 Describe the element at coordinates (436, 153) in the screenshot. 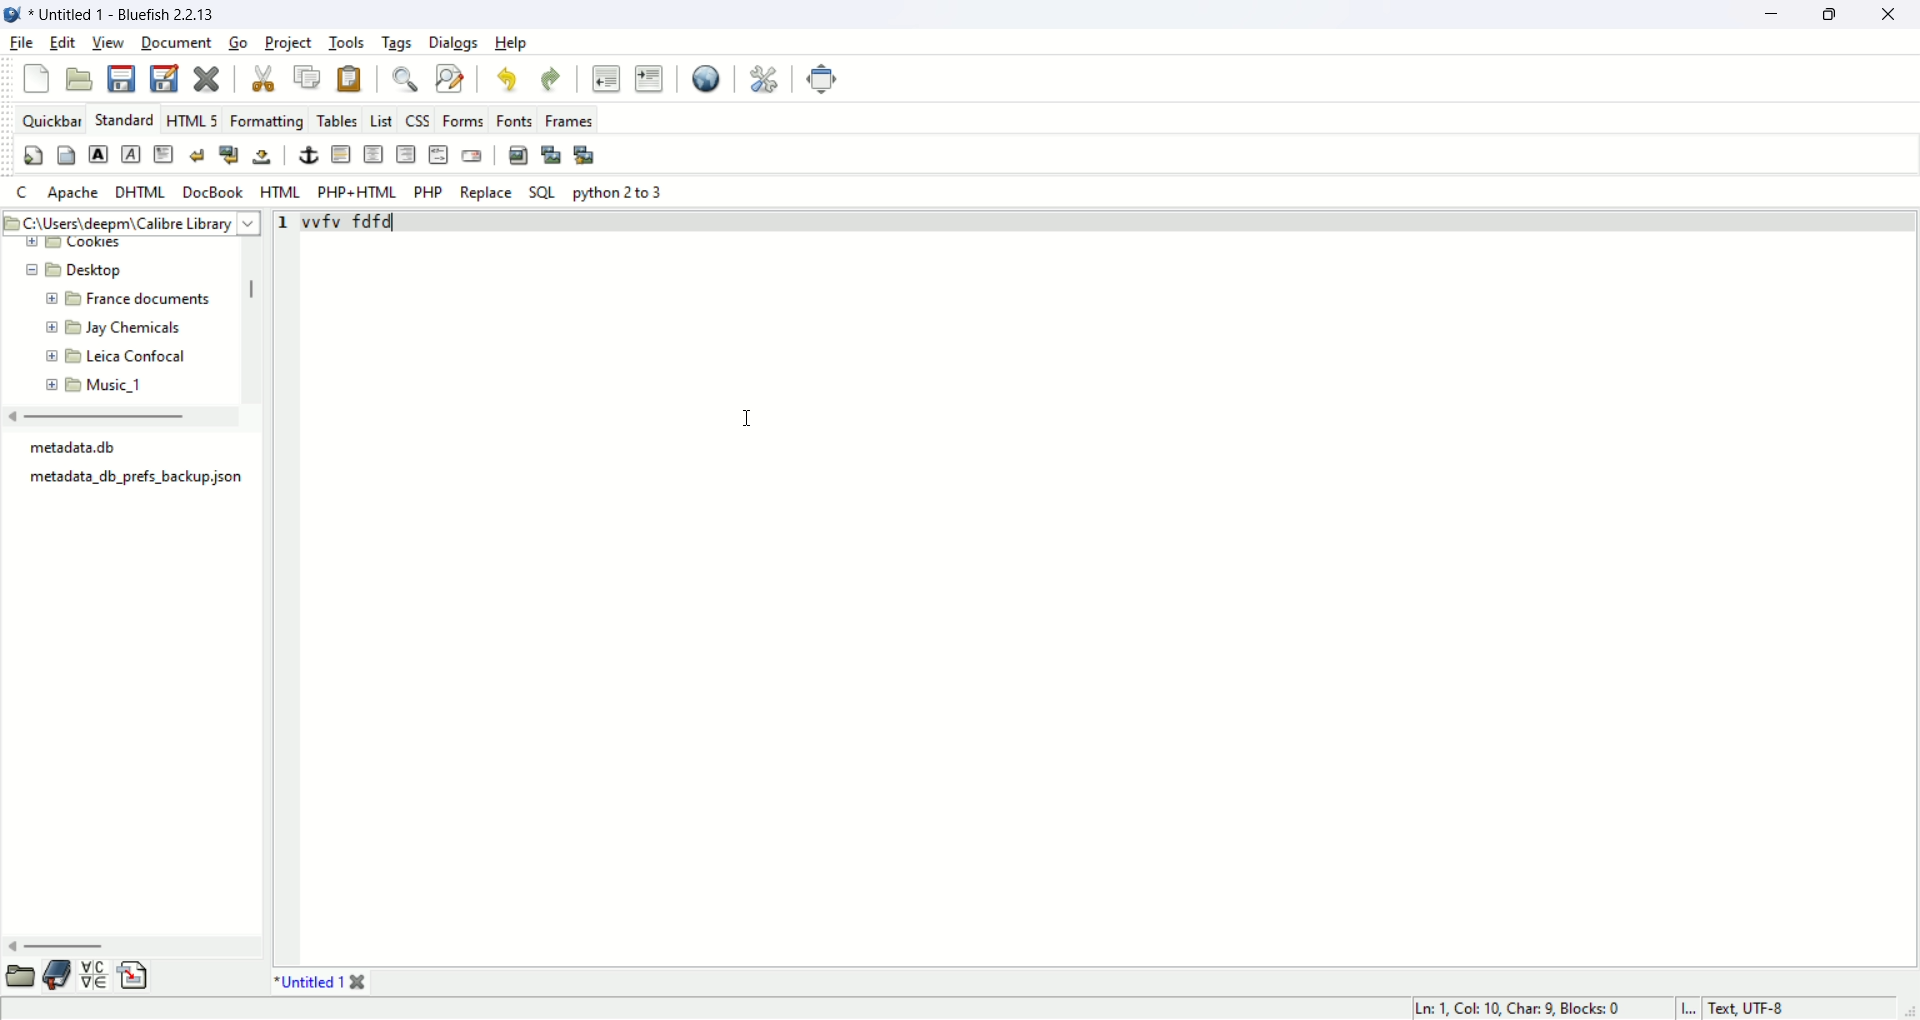

I see `HTML COMMENT` at that location.